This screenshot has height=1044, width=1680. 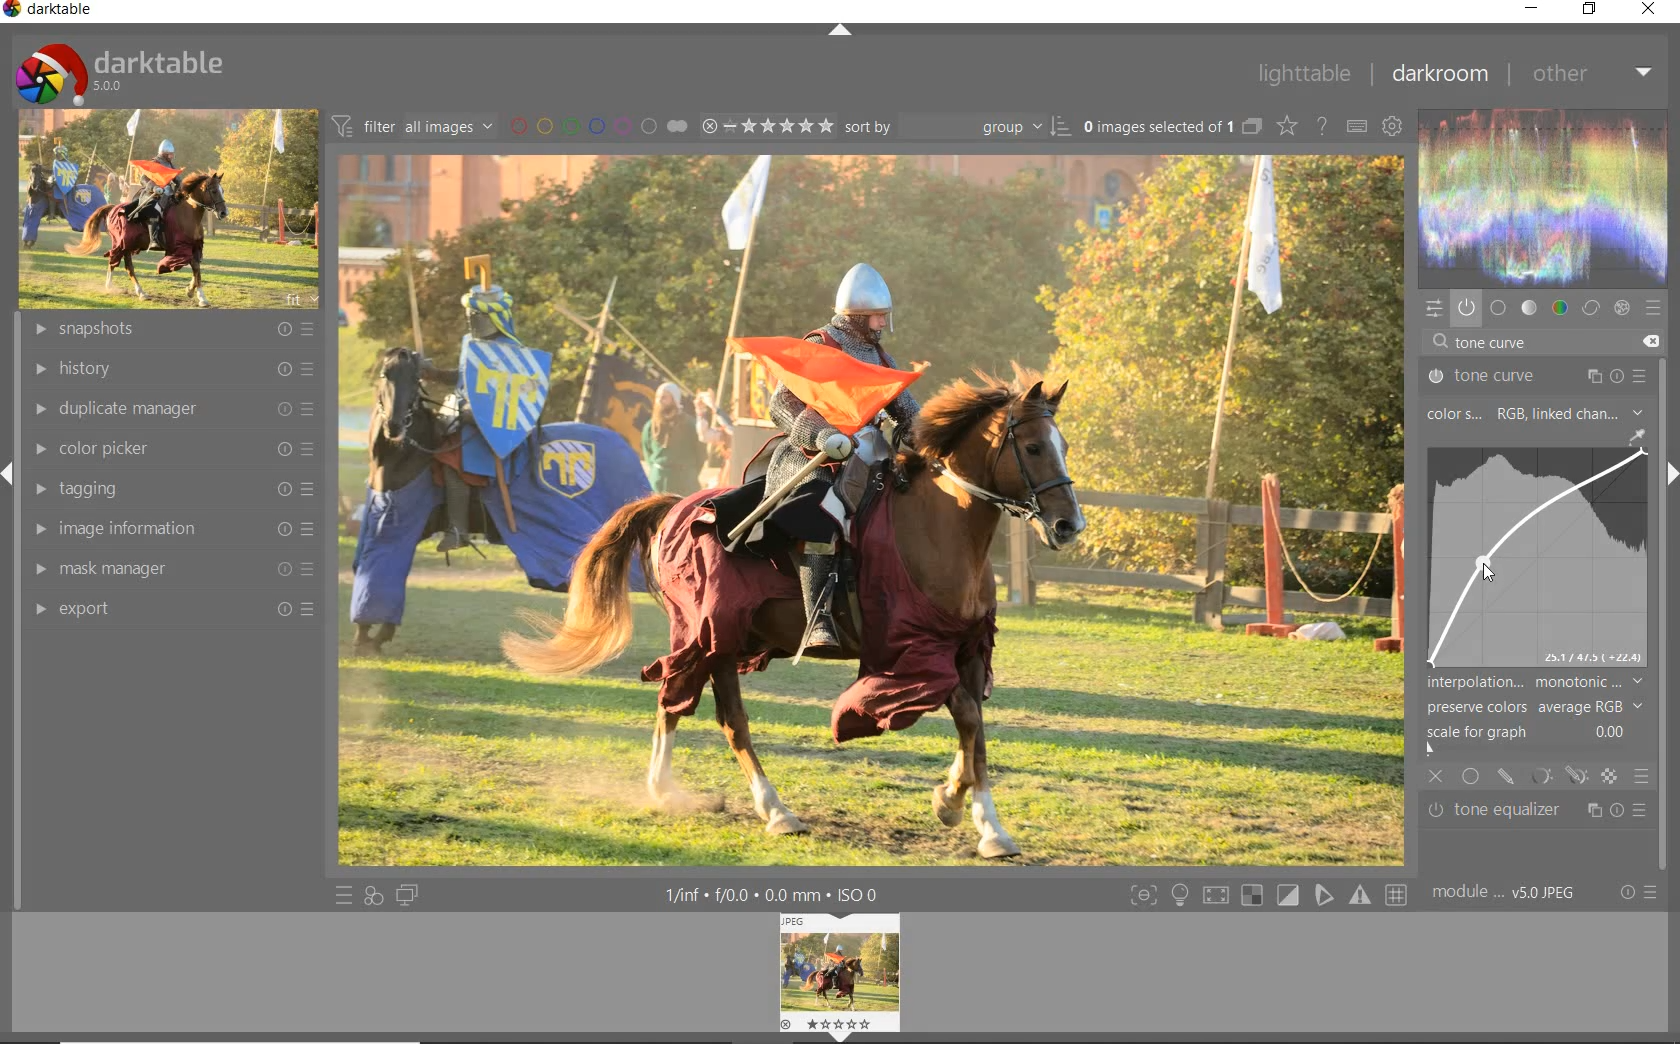 I want to click on mask manager, so click(x=169, y=571).